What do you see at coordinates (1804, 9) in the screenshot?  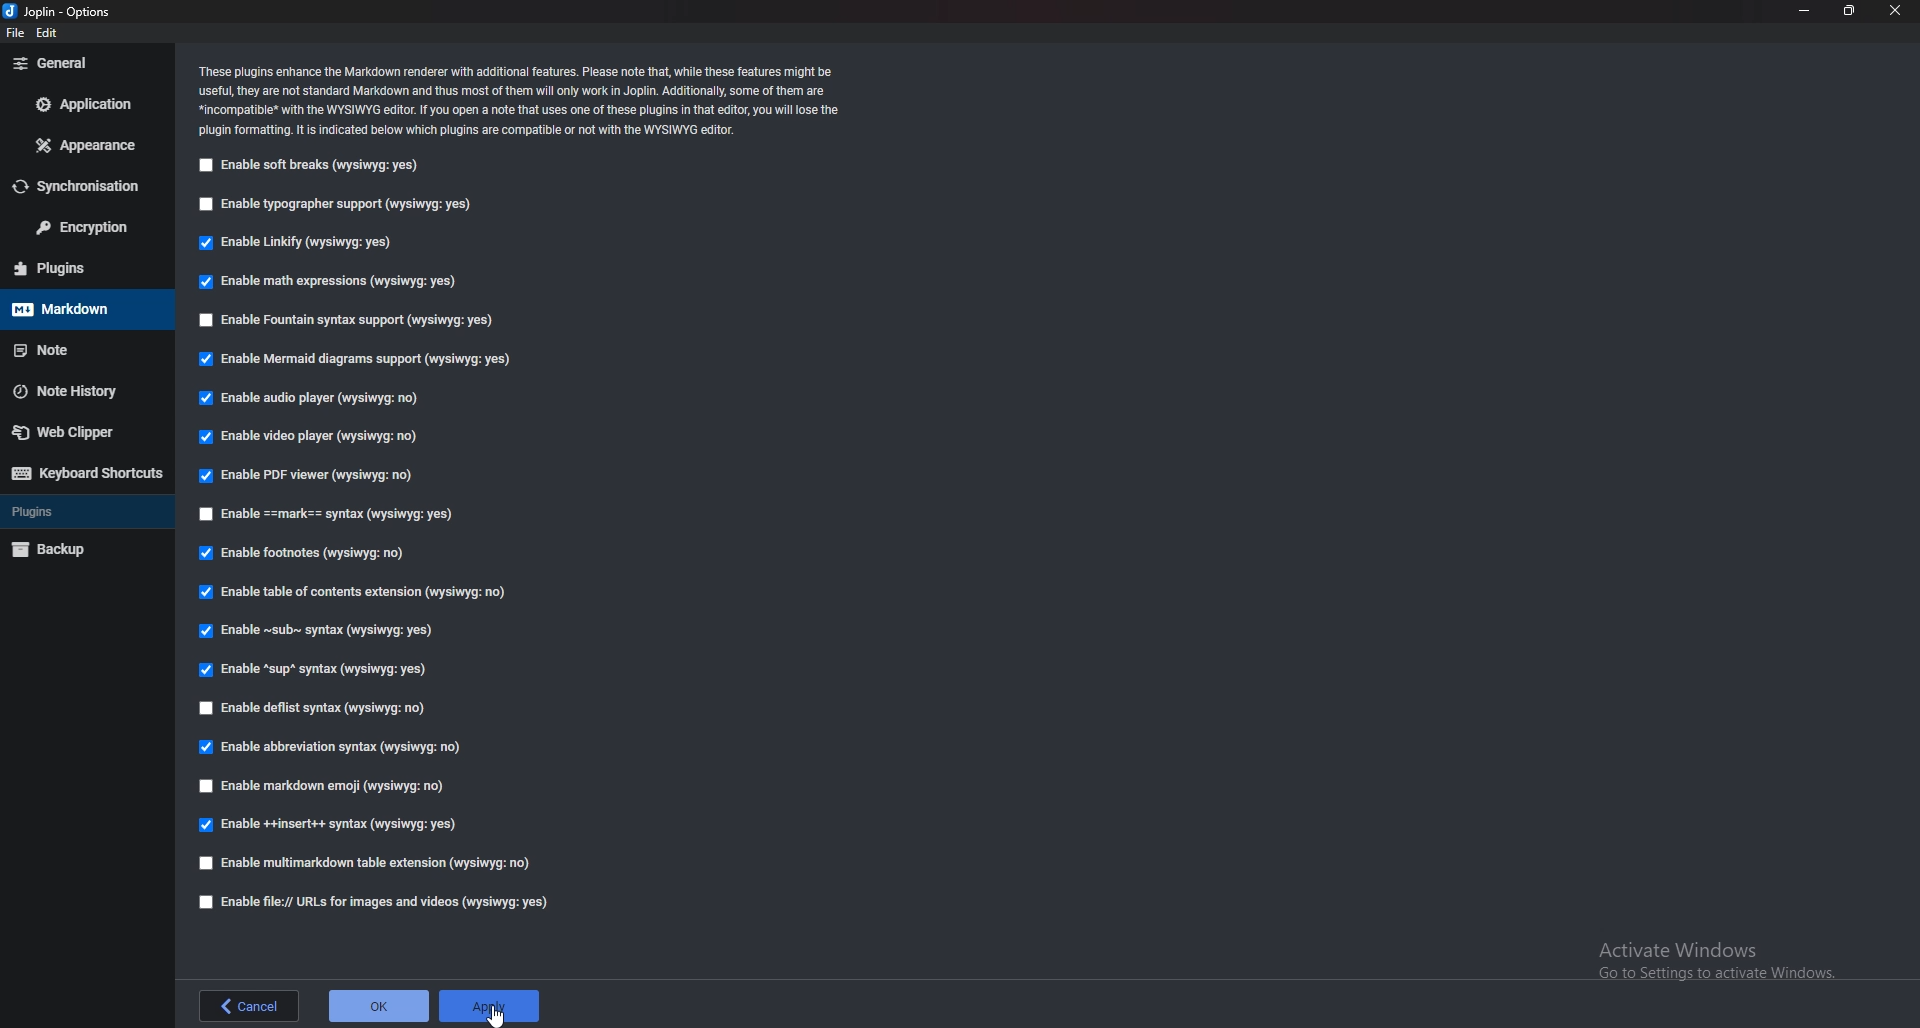 I see `minimize` at bounding box center [1804, 9].